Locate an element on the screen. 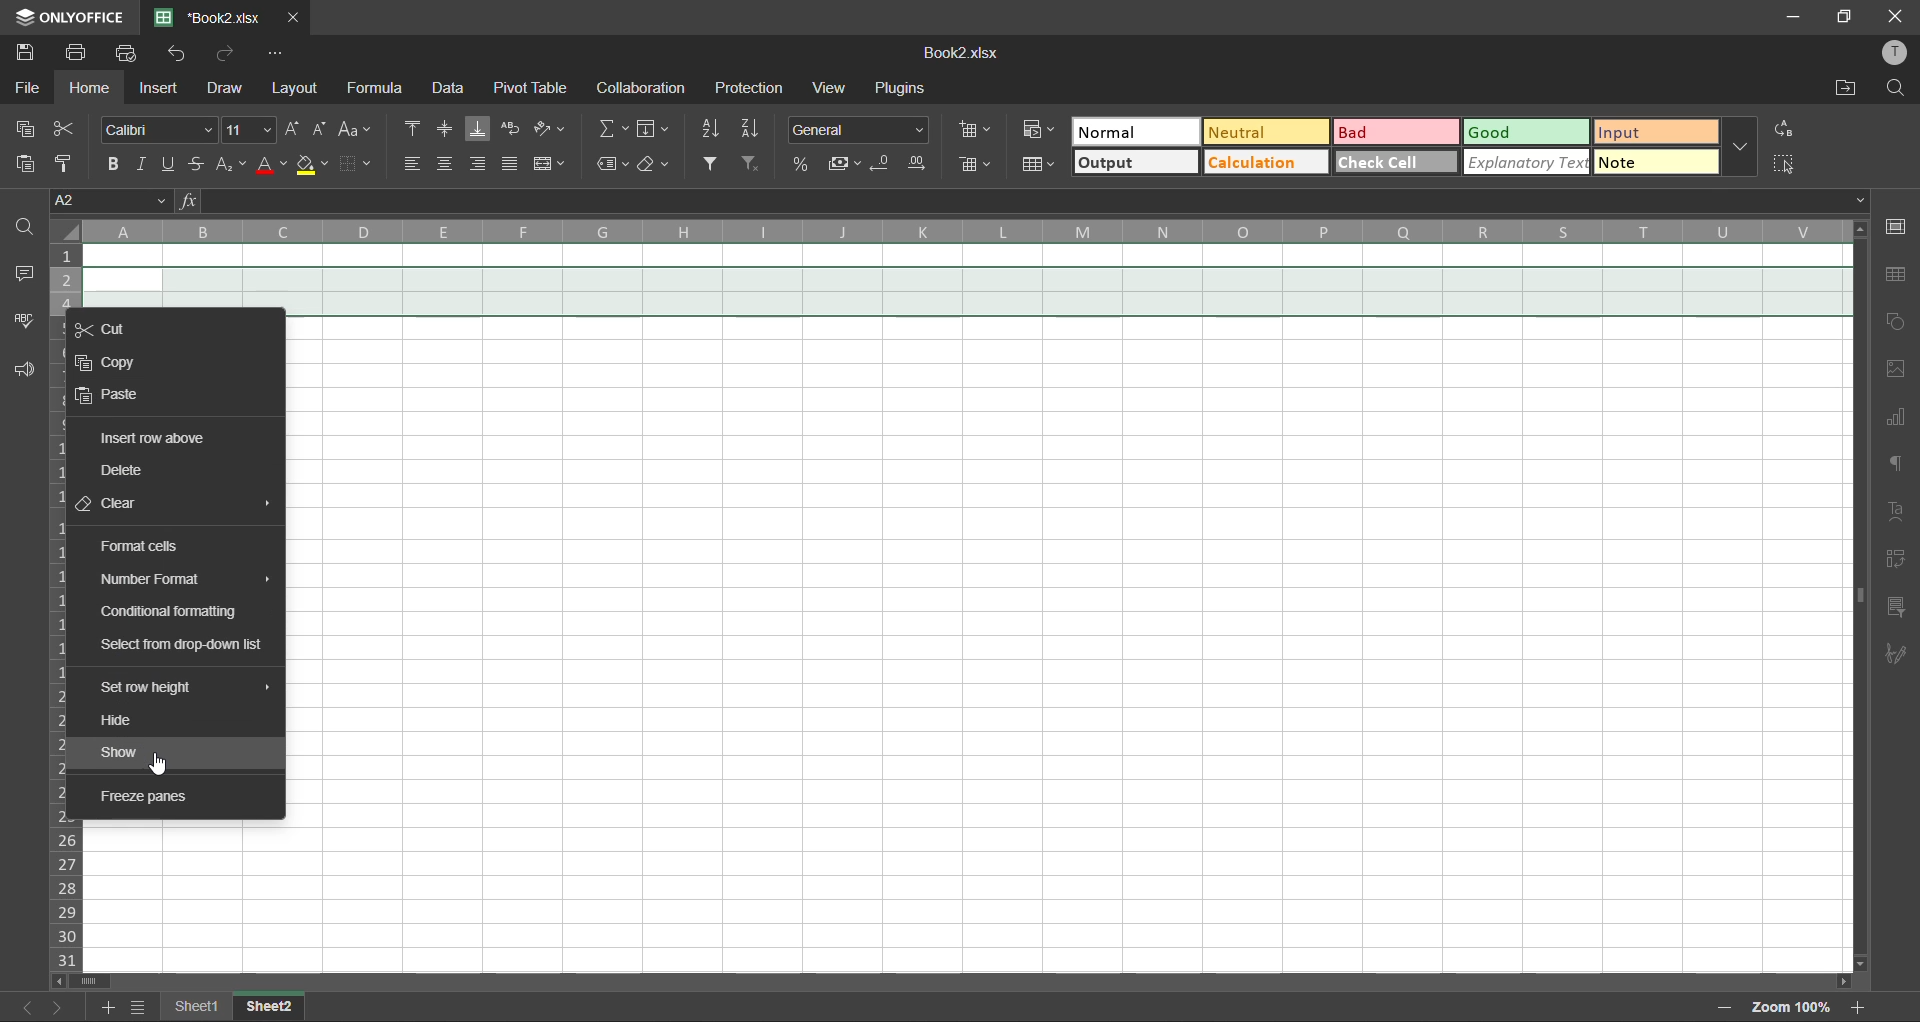 The image size is (1920, 1022). good is located at coordinates (1529, 131).